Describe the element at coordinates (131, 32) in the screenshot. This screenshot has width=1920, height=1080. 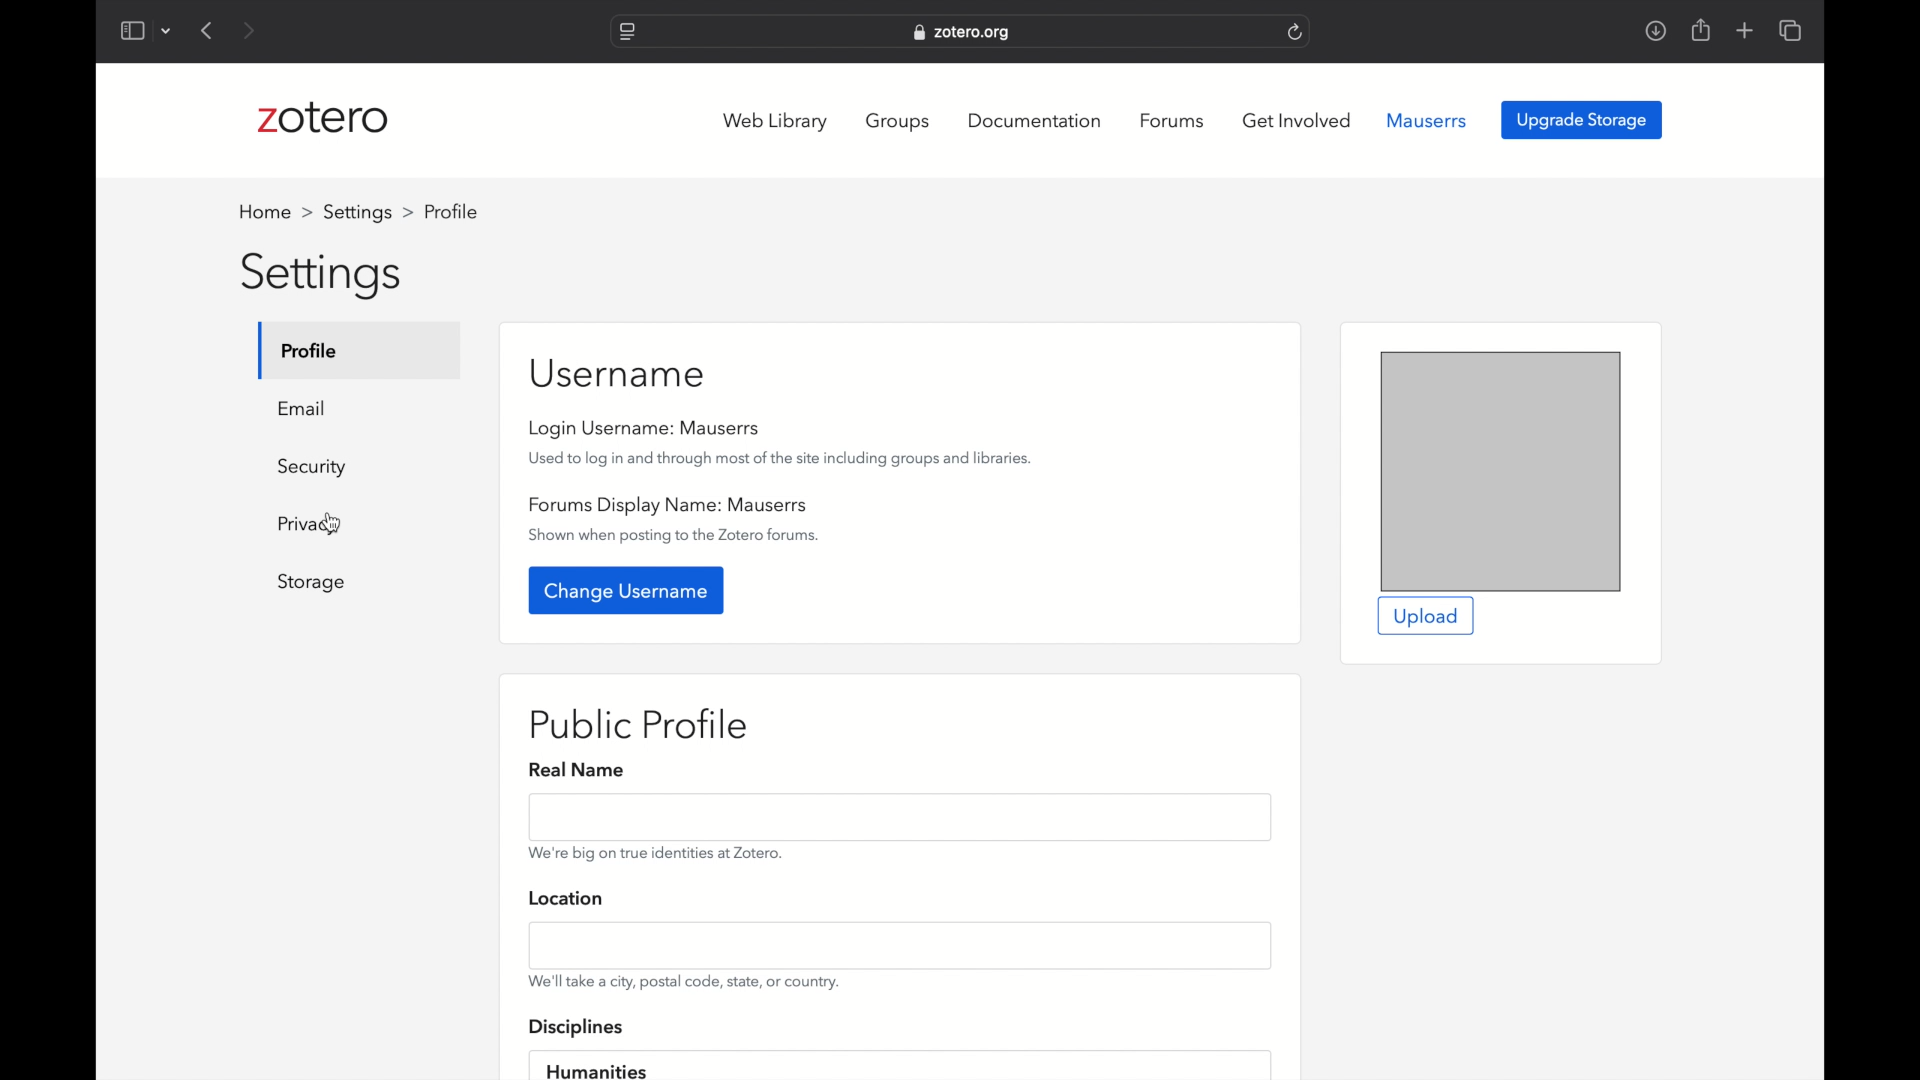
I see `show sidebar` at that location.